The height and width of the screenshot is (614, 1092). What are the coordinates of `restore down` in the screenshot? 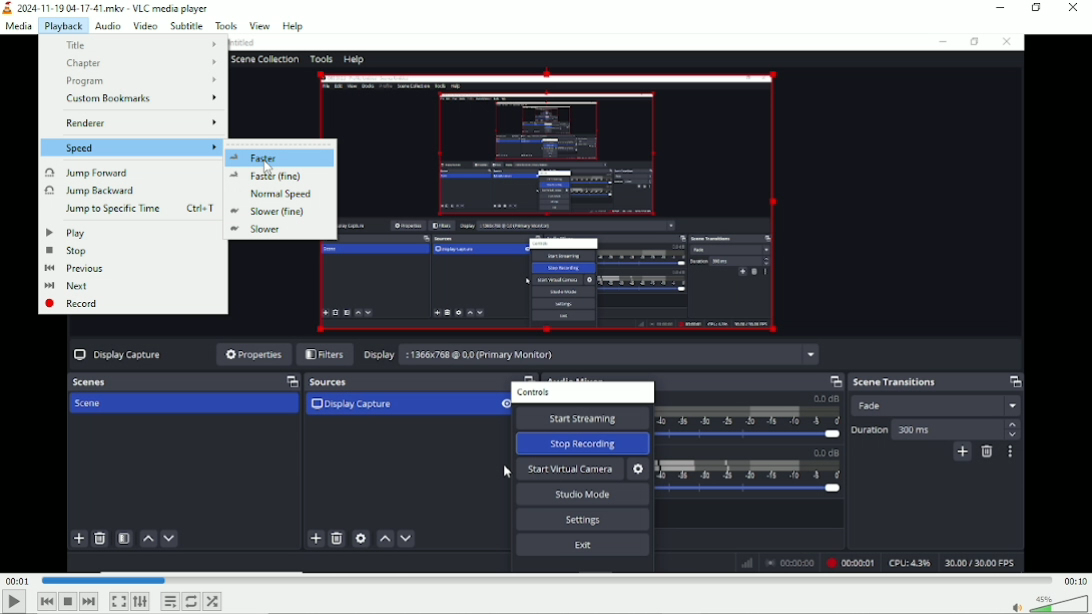 It's located at (1038, 9).